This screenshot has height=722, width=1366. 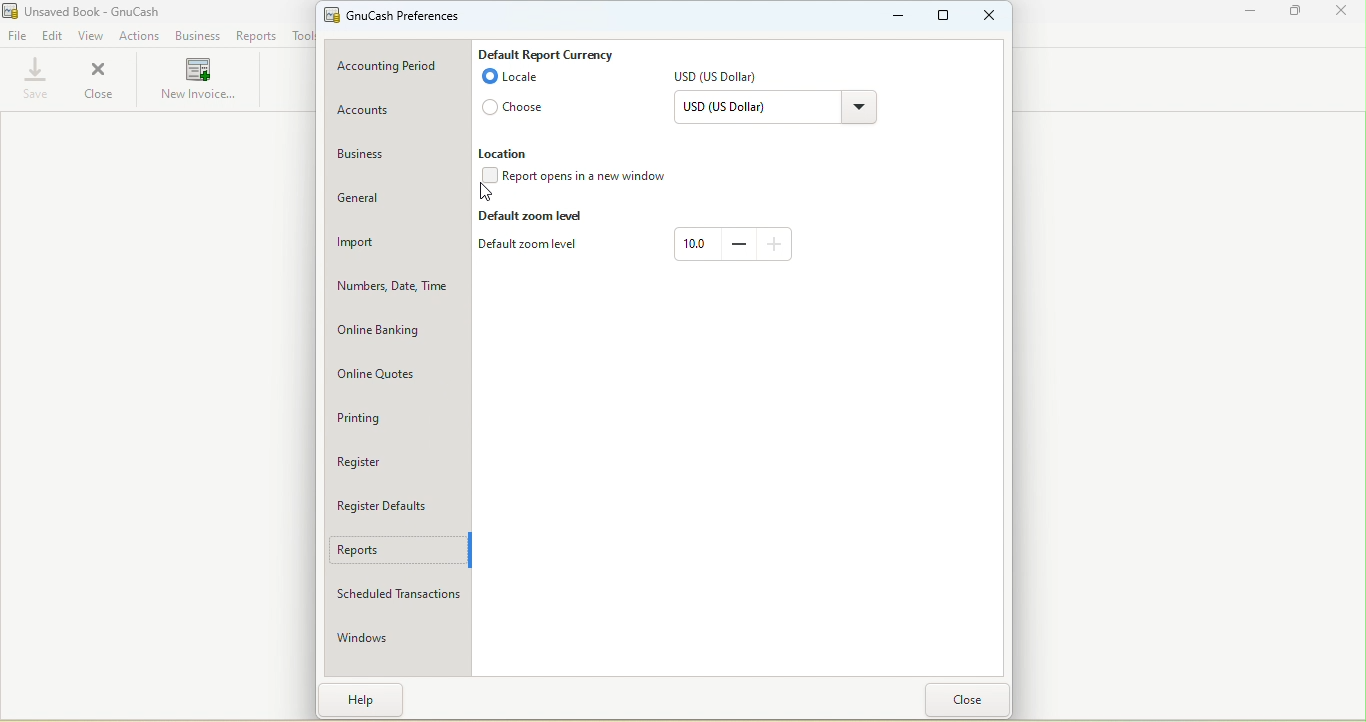 I want to click on Location, so click(x=507, y=153).